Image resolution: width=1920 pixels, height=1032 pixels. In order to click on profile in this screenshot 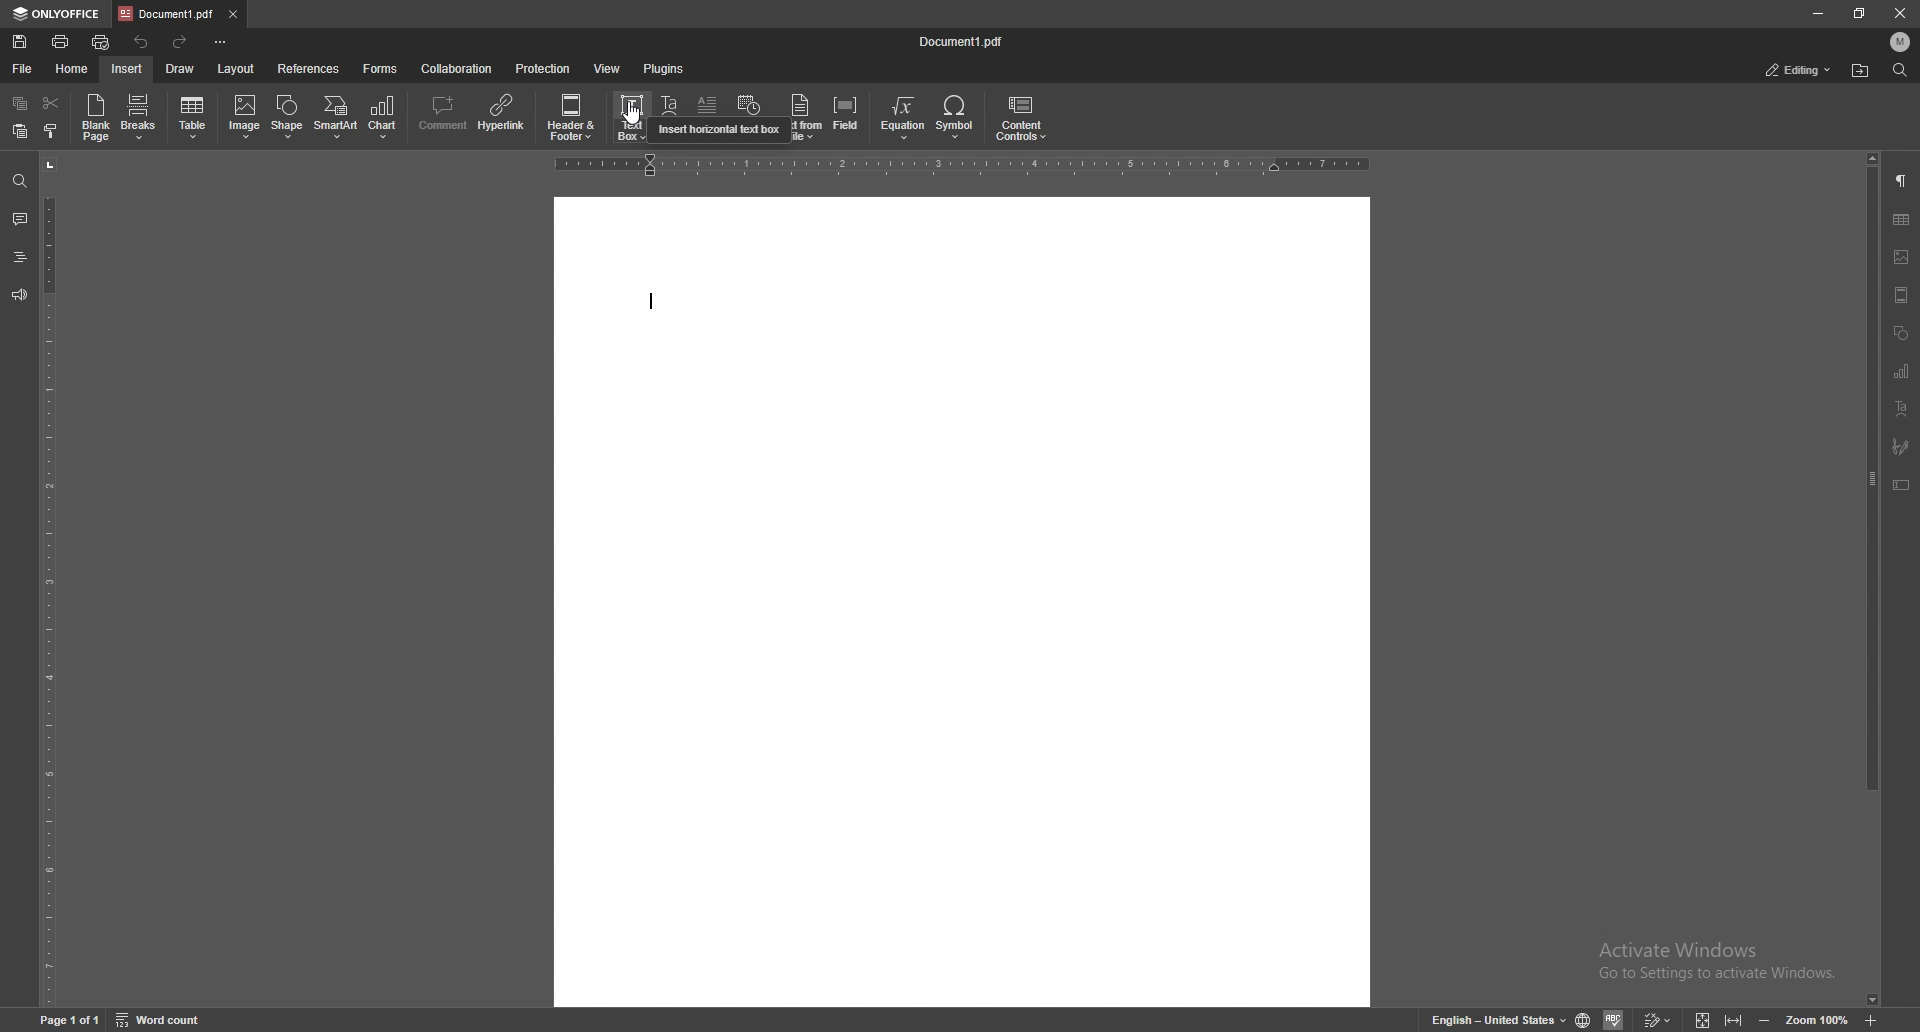, I will do `click(1901, 42)`.